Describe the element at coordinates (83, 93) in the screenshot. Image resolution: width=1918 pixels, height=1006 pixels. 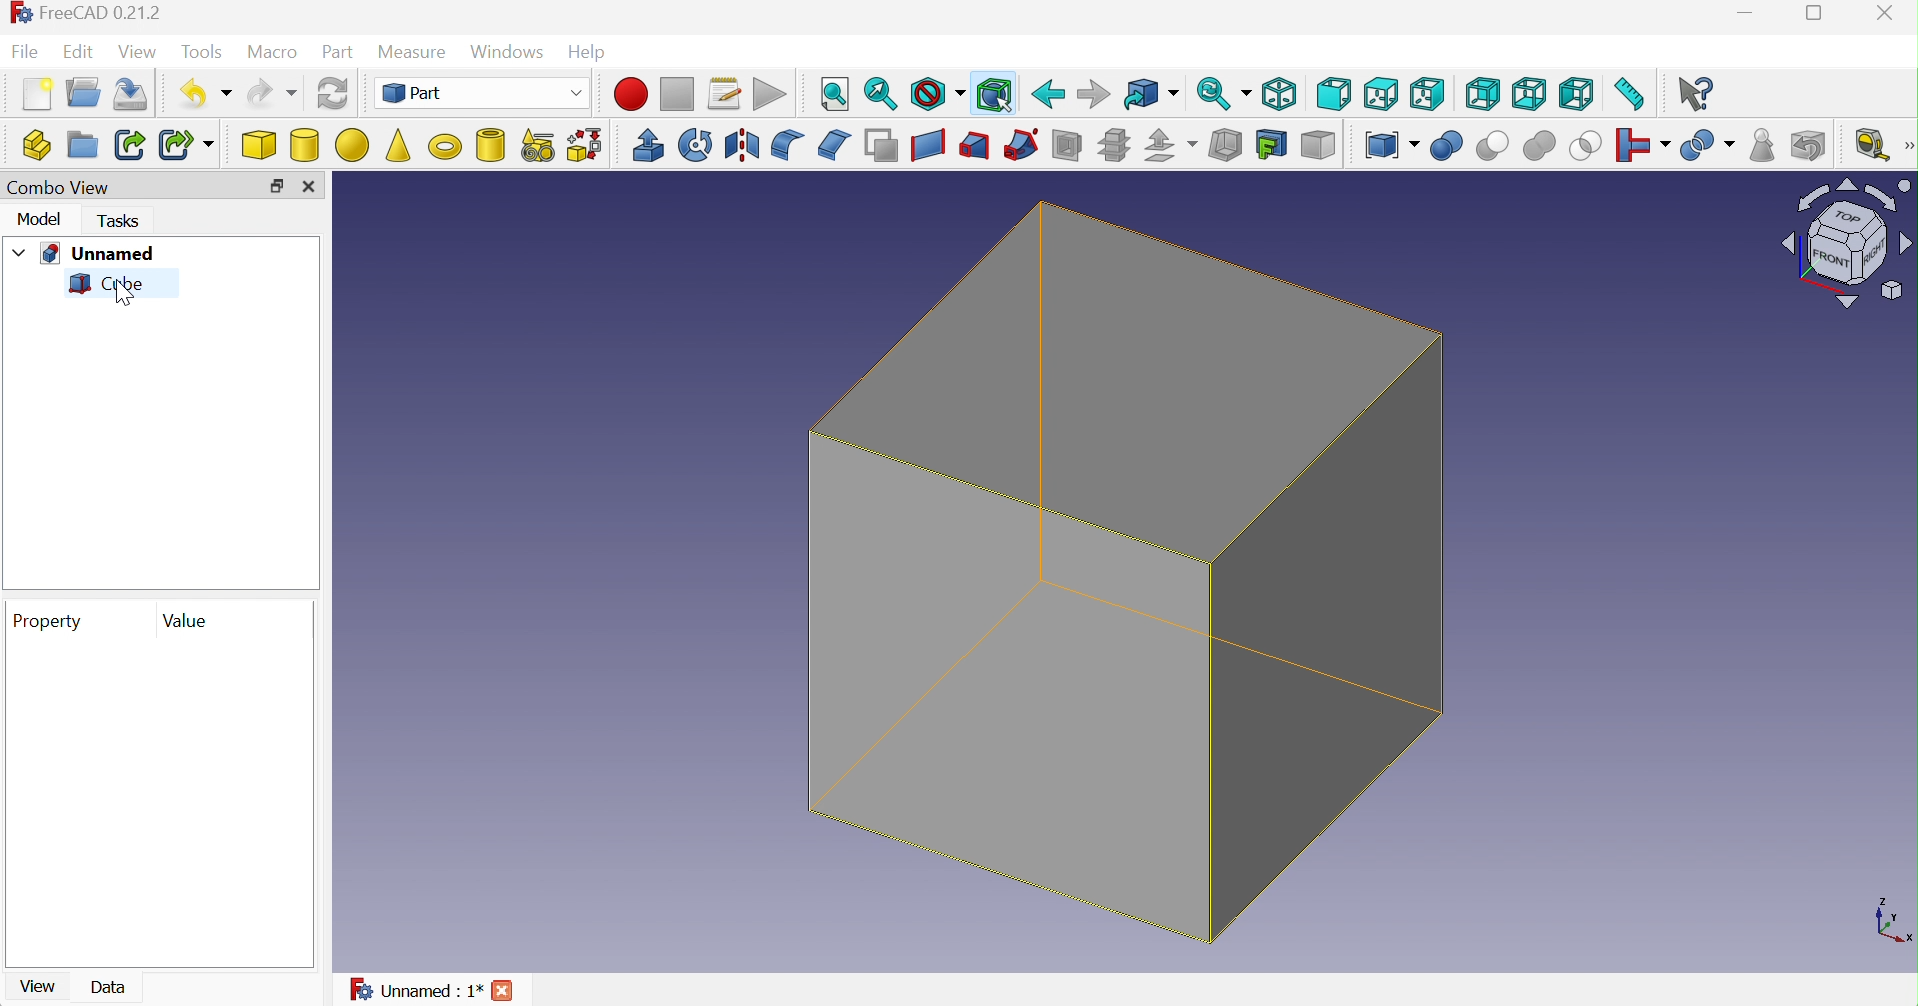
I see `Open` at that location.